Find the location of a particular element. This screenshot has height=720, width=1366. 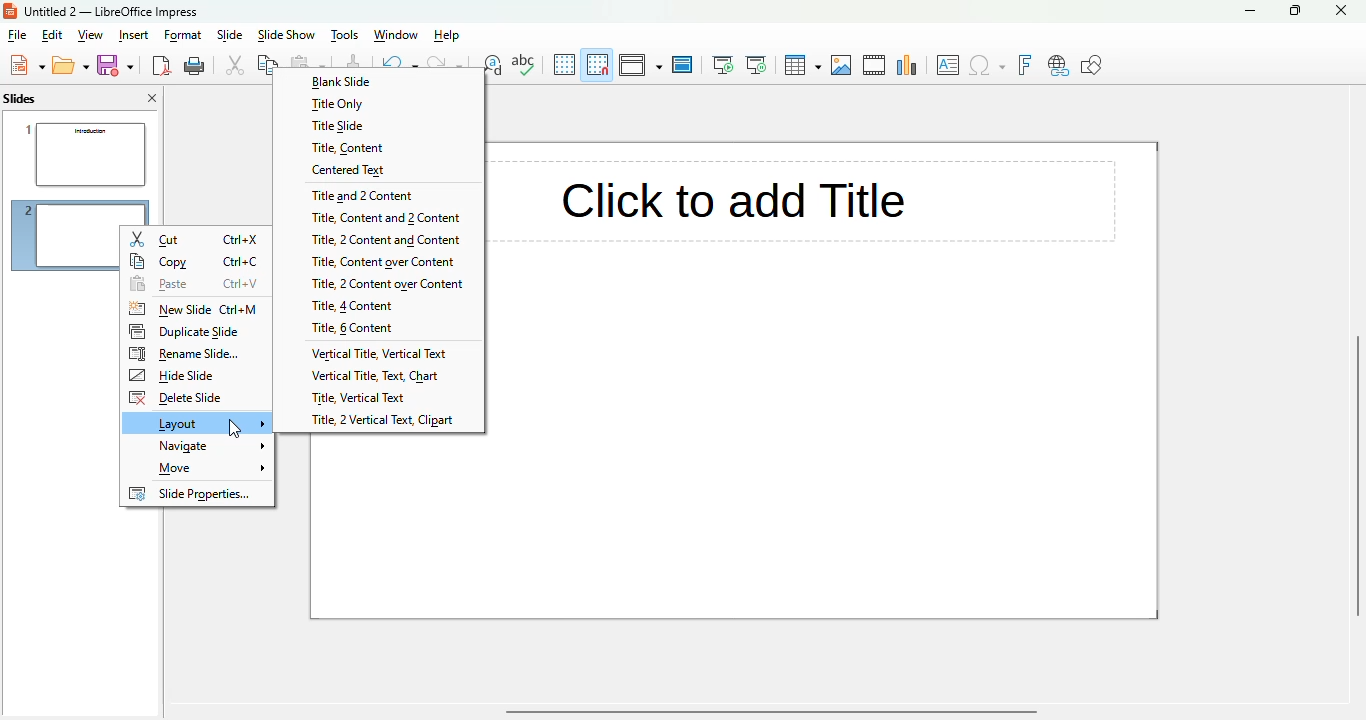

blank slide is located at coordinates (381, 82).